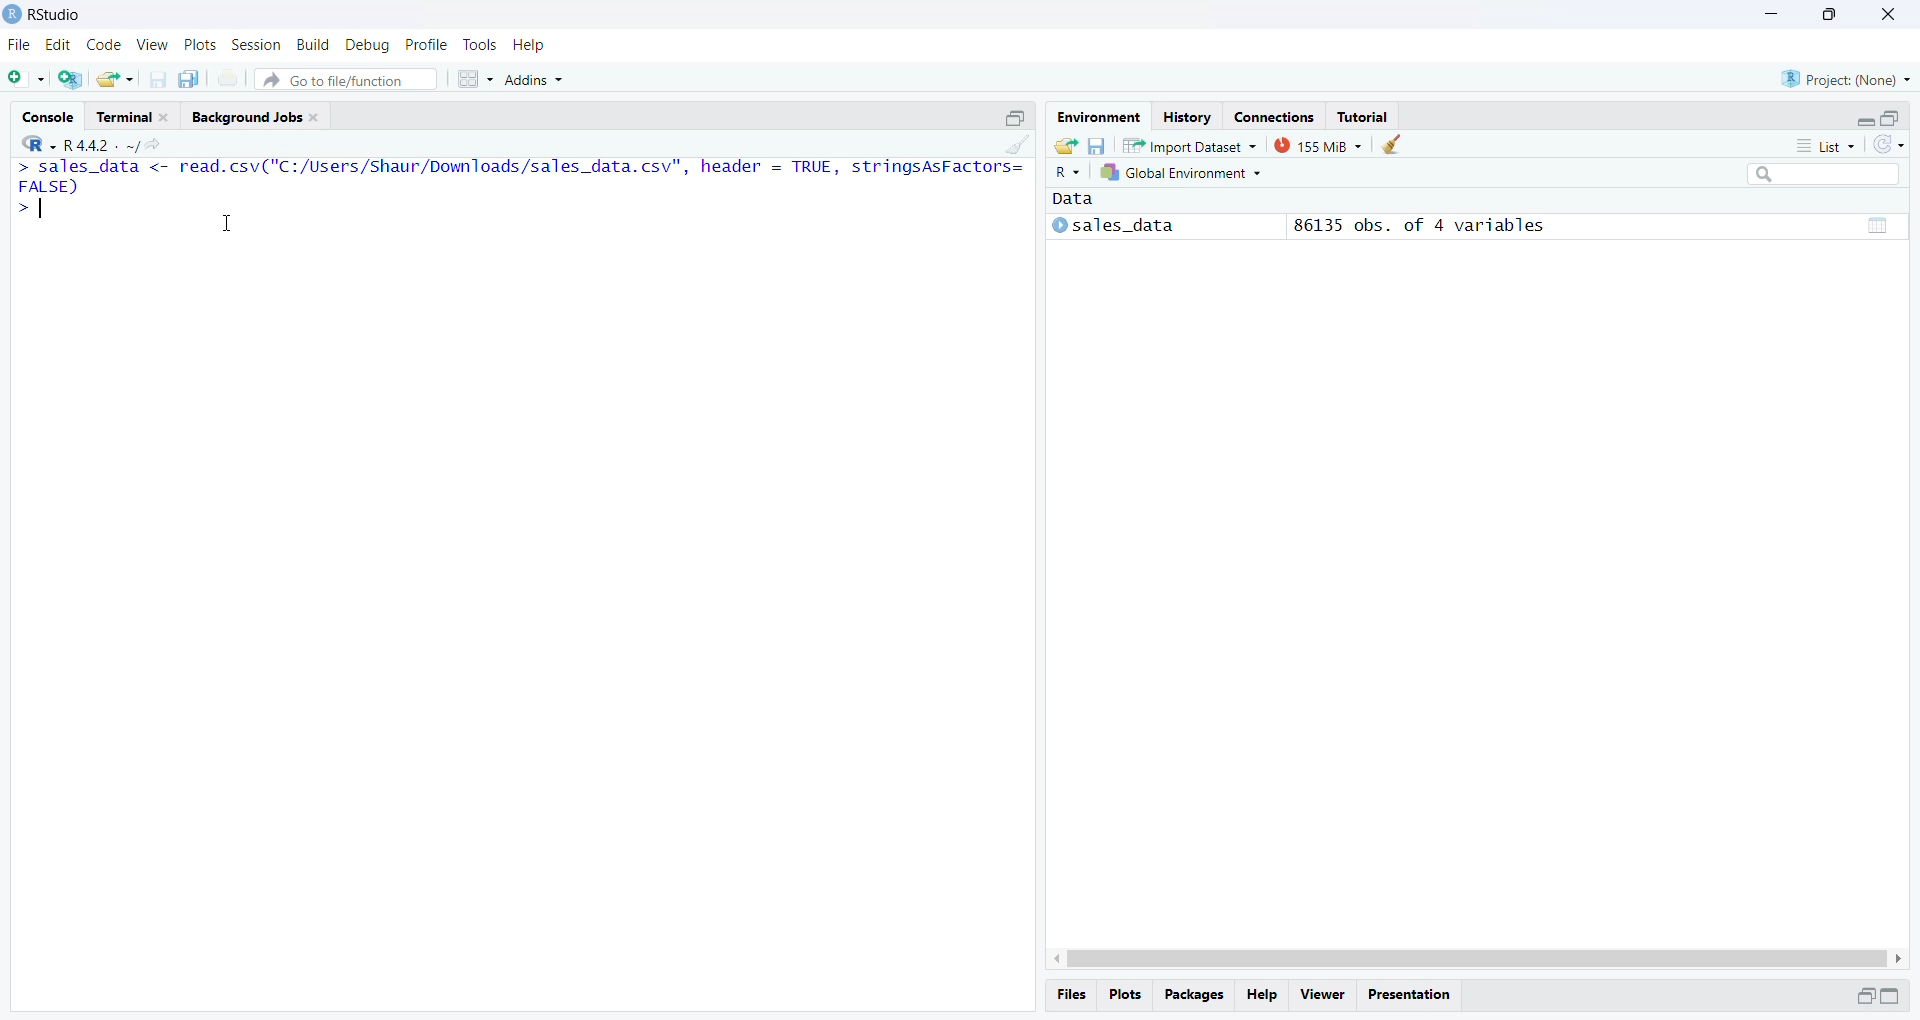 The width and height of the screenshot is (1920, 1020). I want to click on Minimize, so click(1771, 15).